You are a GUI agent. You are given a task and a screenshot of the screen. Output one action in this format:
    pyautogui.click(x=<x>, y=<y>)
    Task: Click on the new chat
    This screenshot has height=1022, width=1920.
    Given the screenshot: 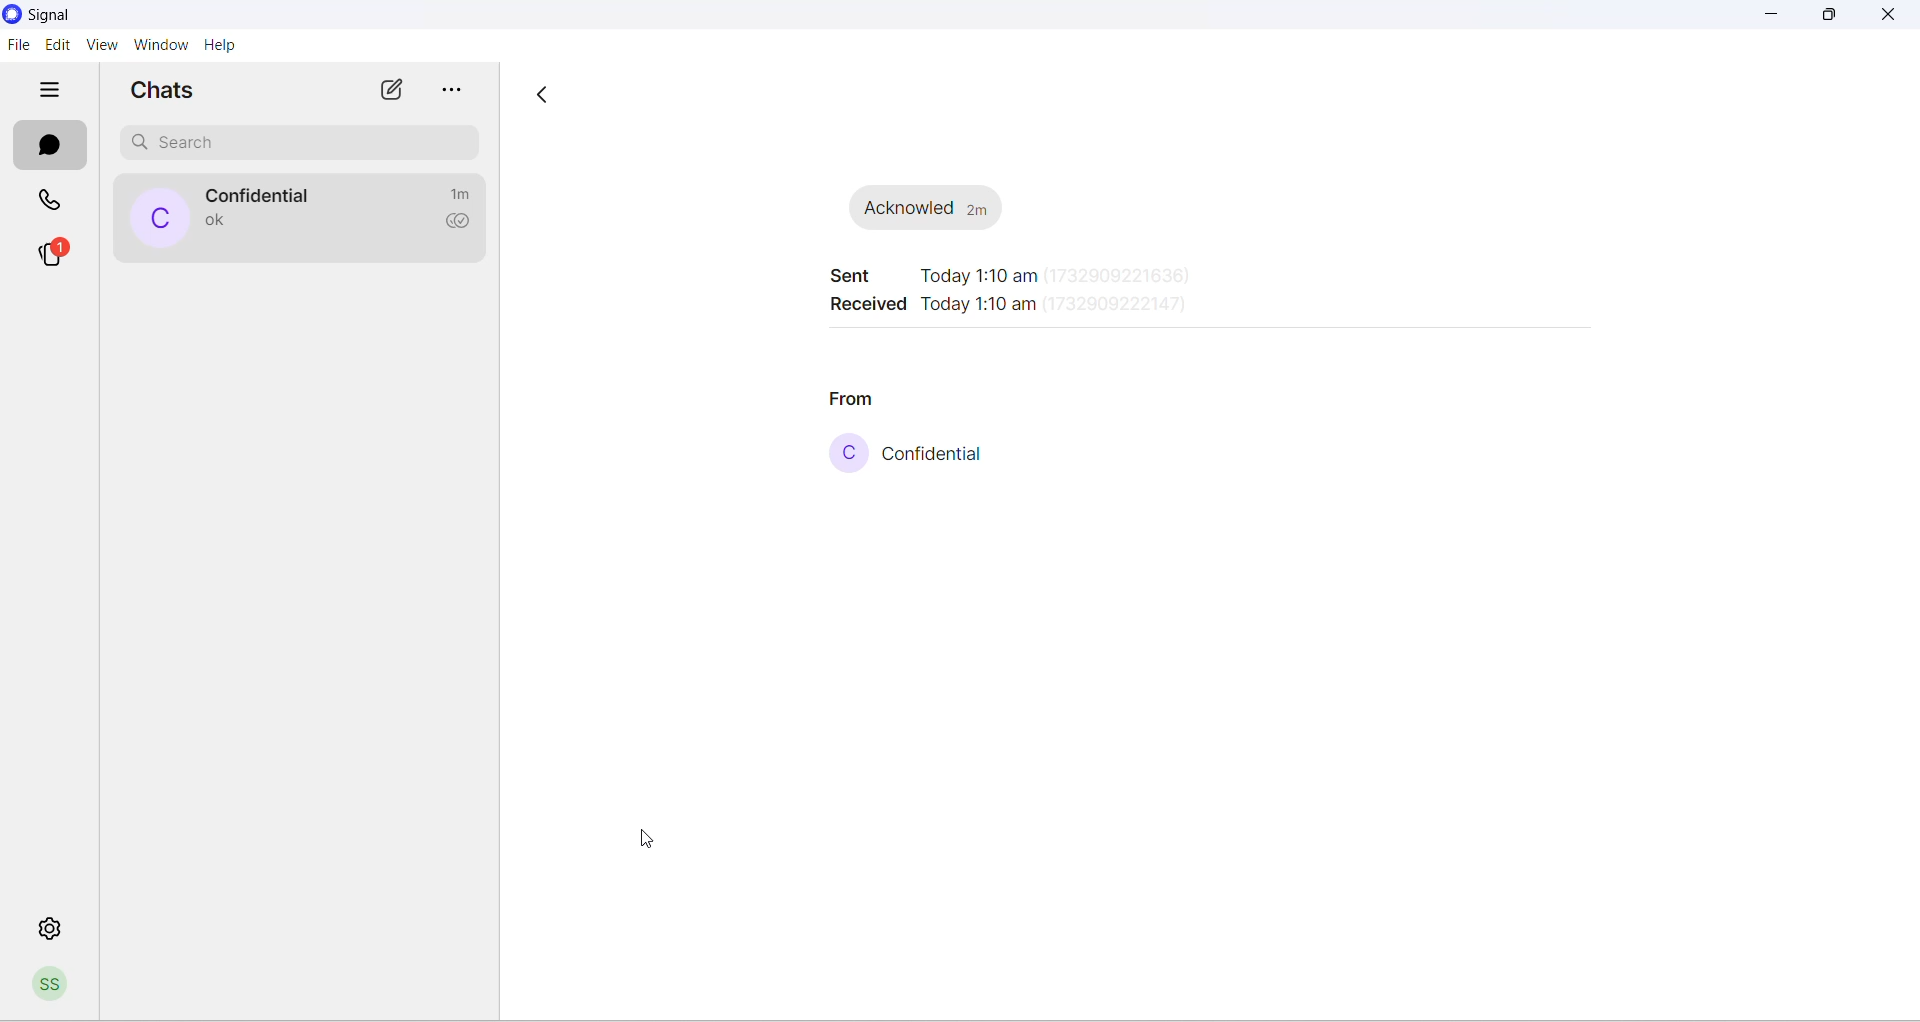 What is the action you would take?
    pyautogui.click(x=391, y=91)
    